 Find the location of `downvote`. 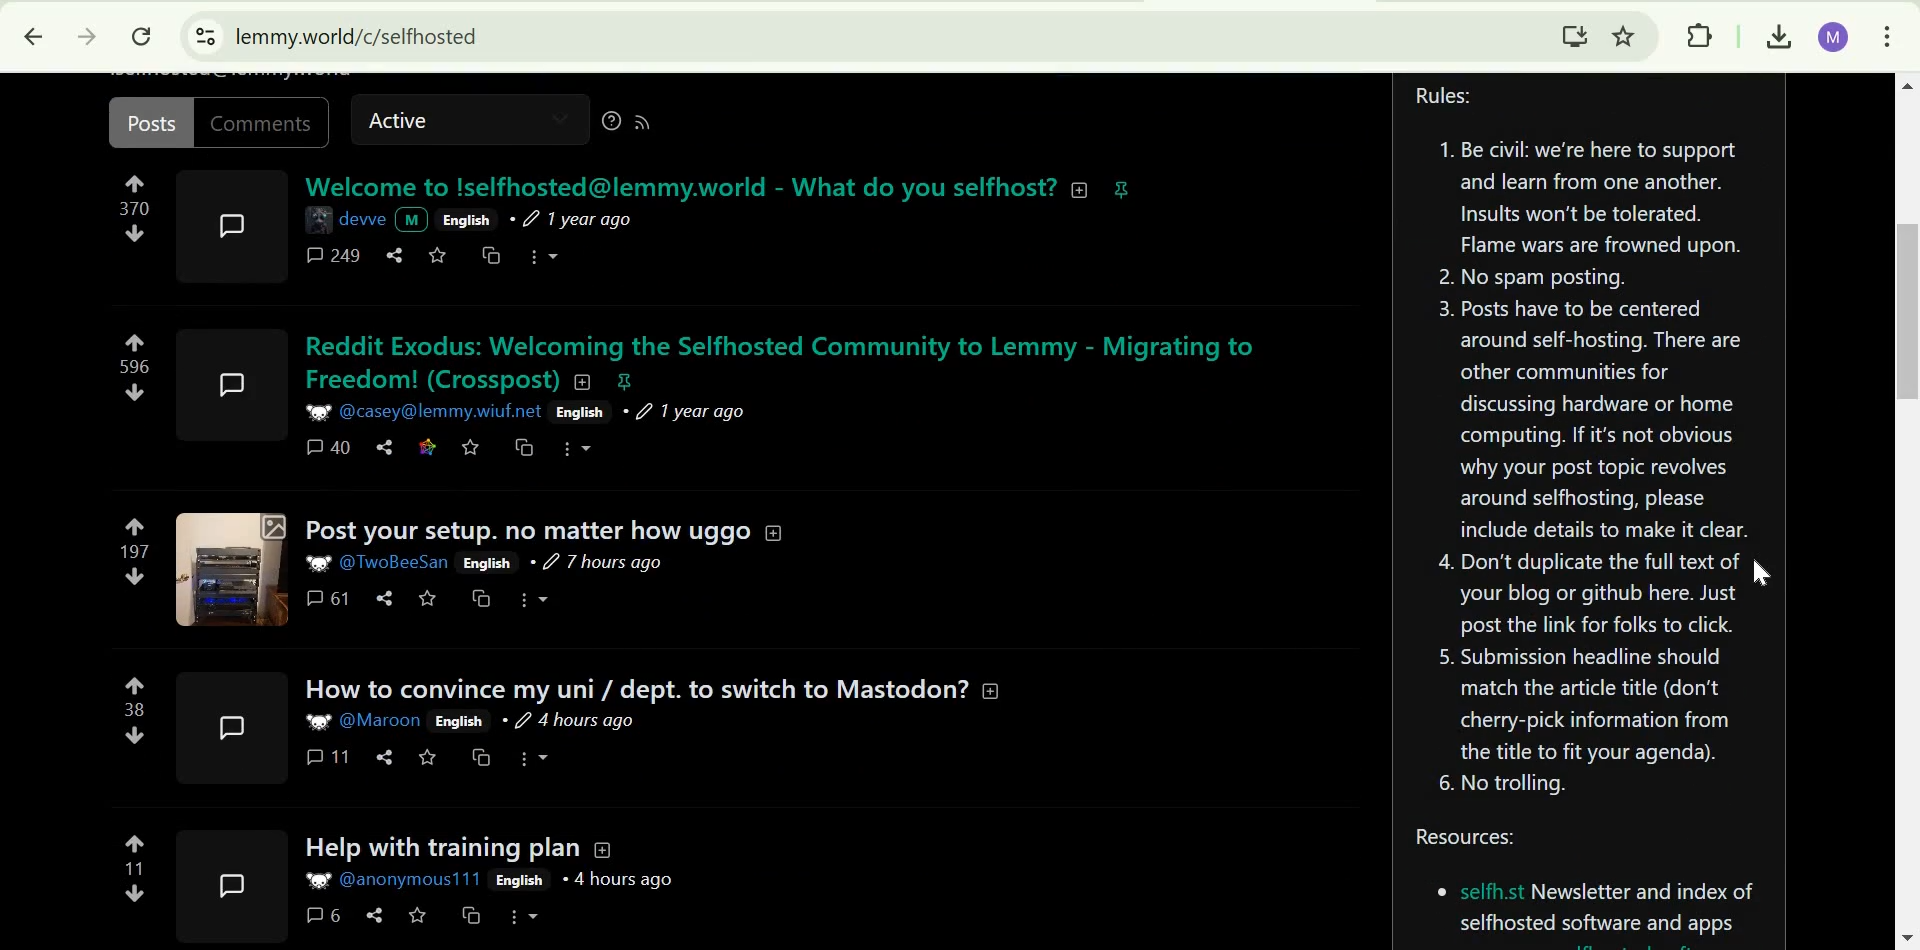

downvote is located at coordinates (136, 735).